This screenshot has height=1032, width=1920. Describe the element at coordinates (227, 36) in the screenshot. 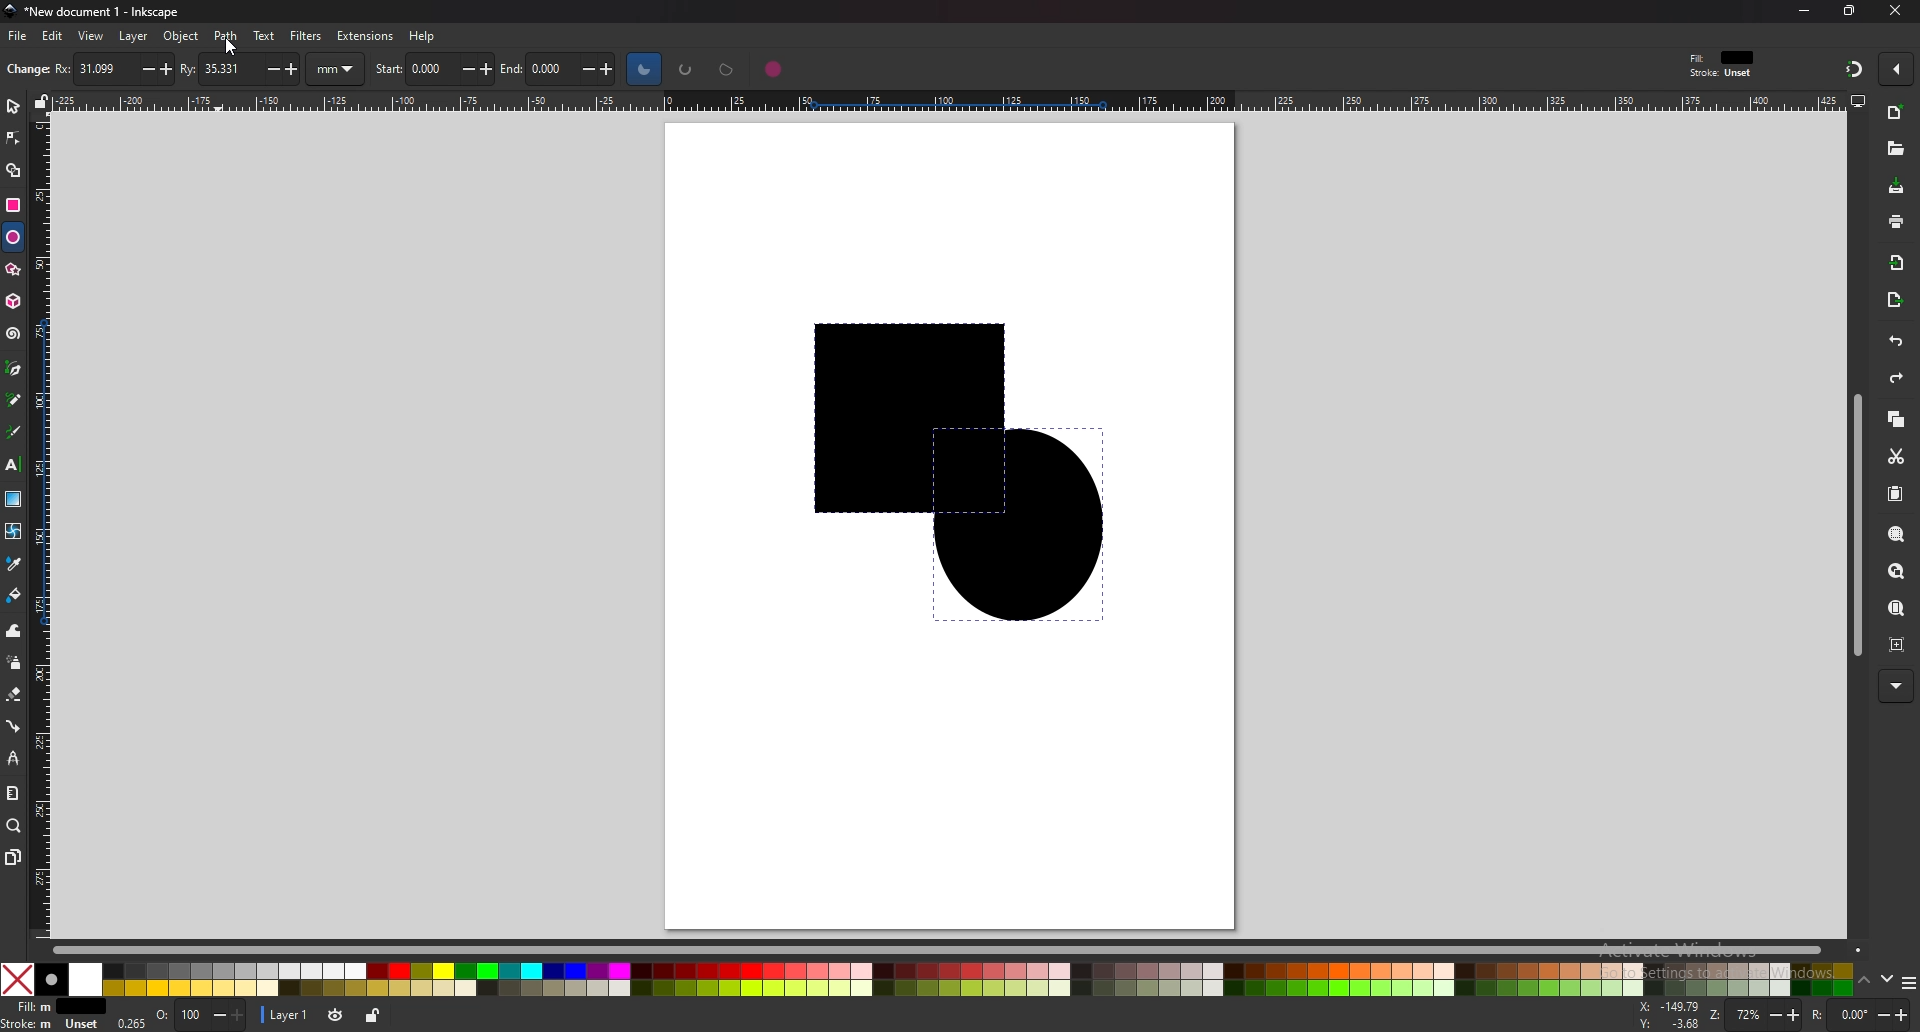

I see `path` at that location.